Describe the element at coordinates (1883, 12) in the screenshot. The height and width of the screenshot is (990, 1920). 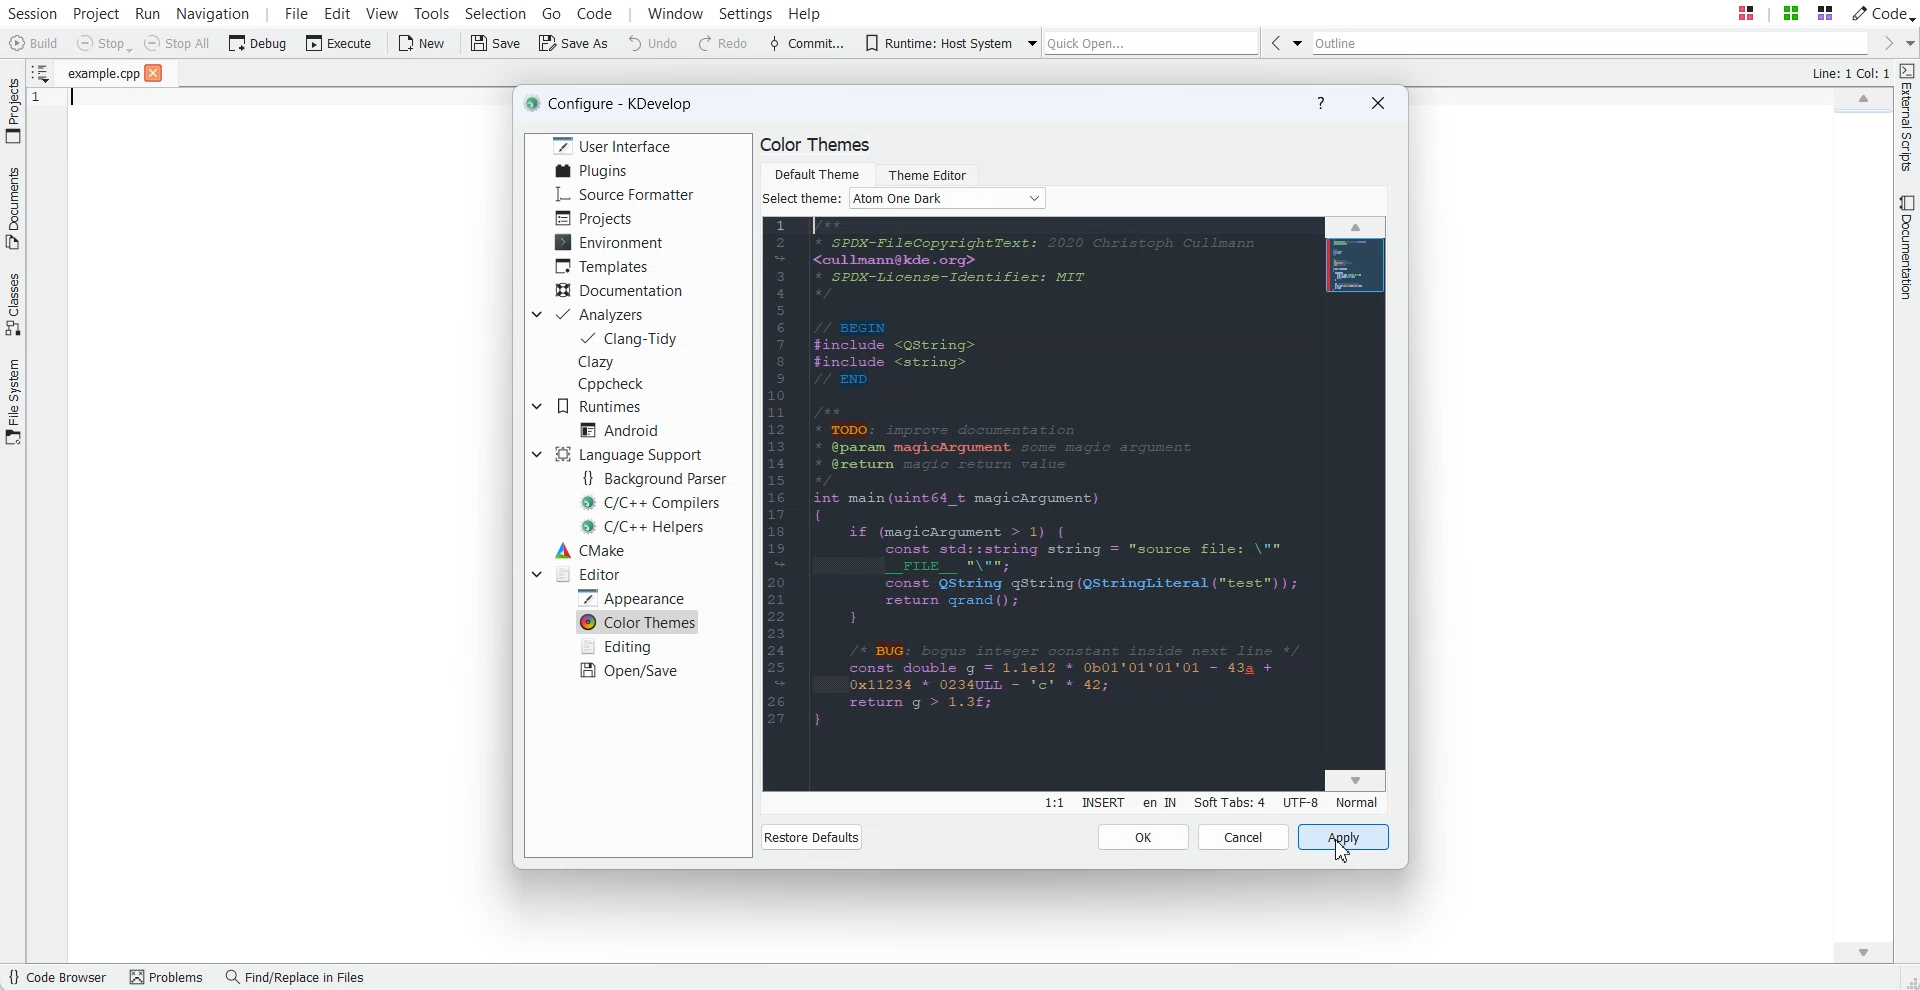
I see `Code` at that location.